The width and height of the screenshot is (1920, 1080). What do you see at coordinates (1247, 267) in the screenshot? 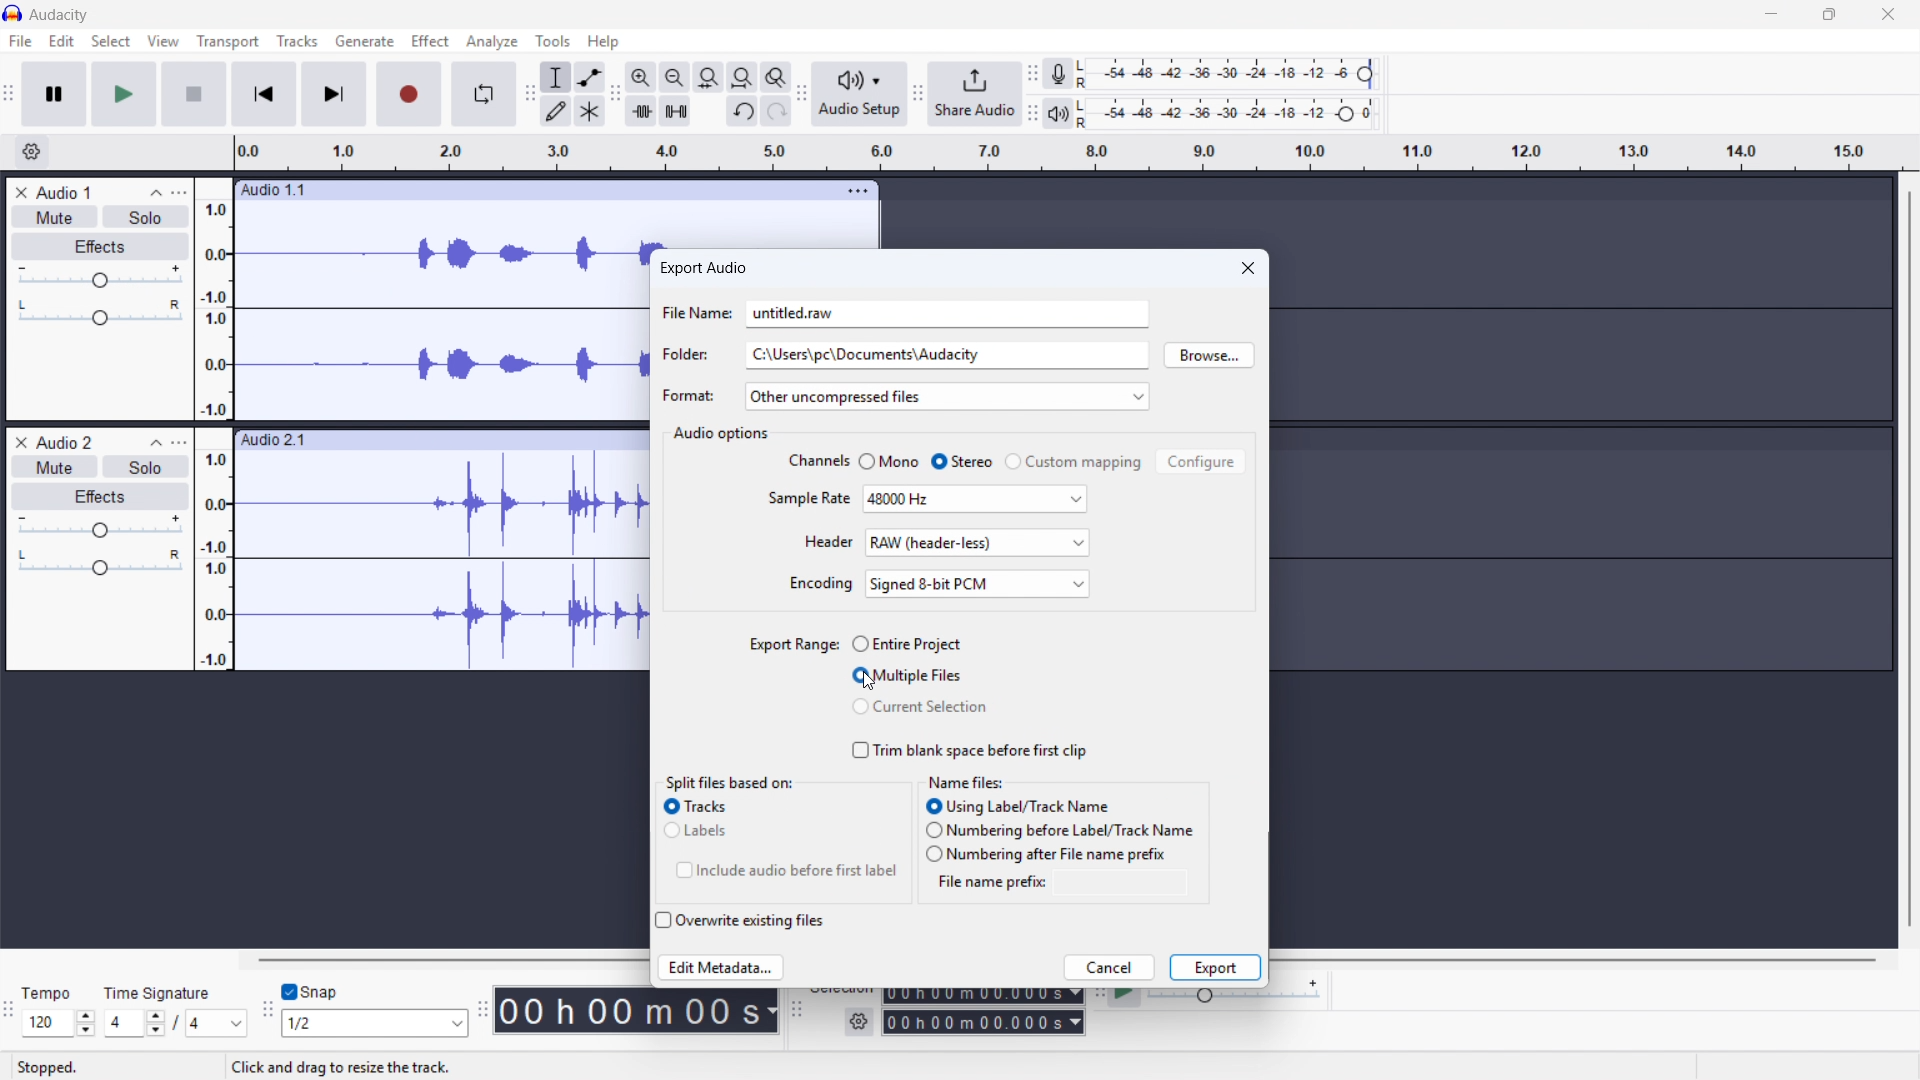
I see `close ` at bounding box center [1247, 267].